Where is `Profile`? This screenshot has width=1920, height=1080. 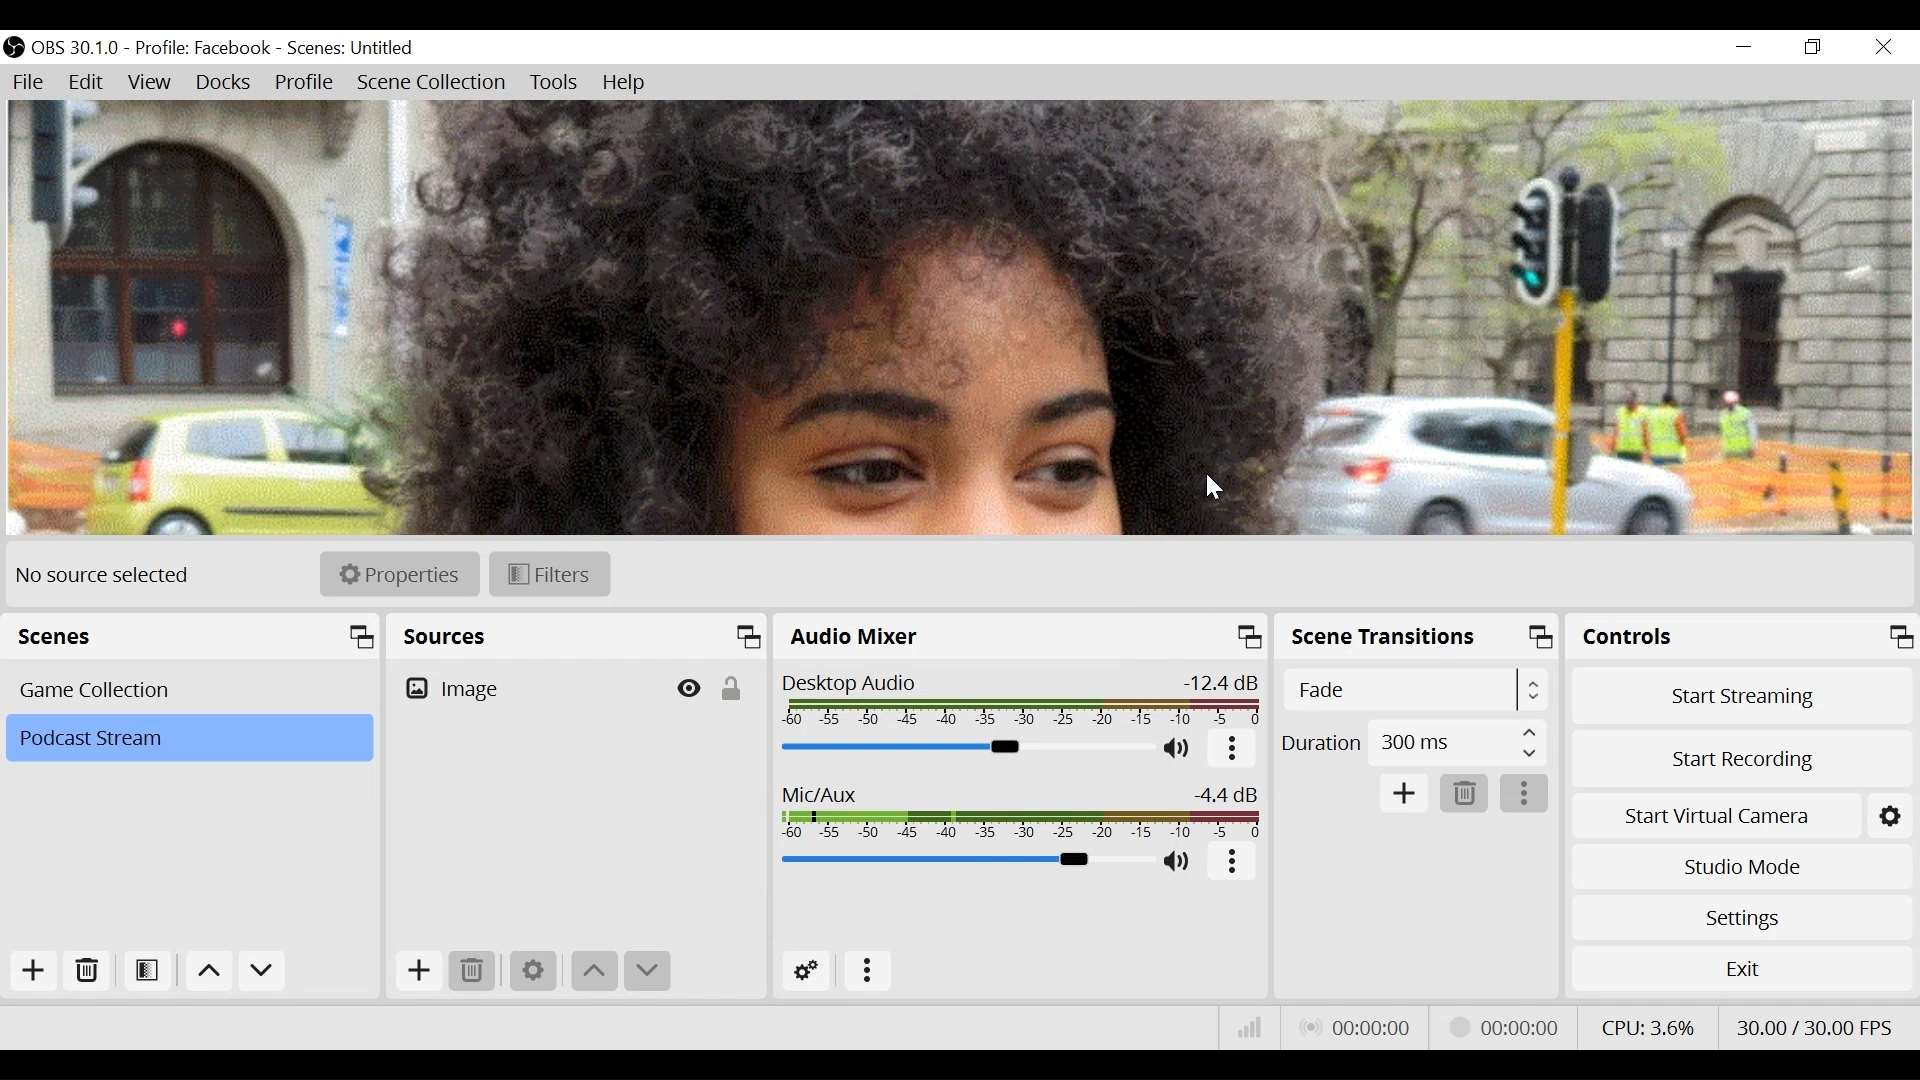 Profile is located at coordinates (205, 49).